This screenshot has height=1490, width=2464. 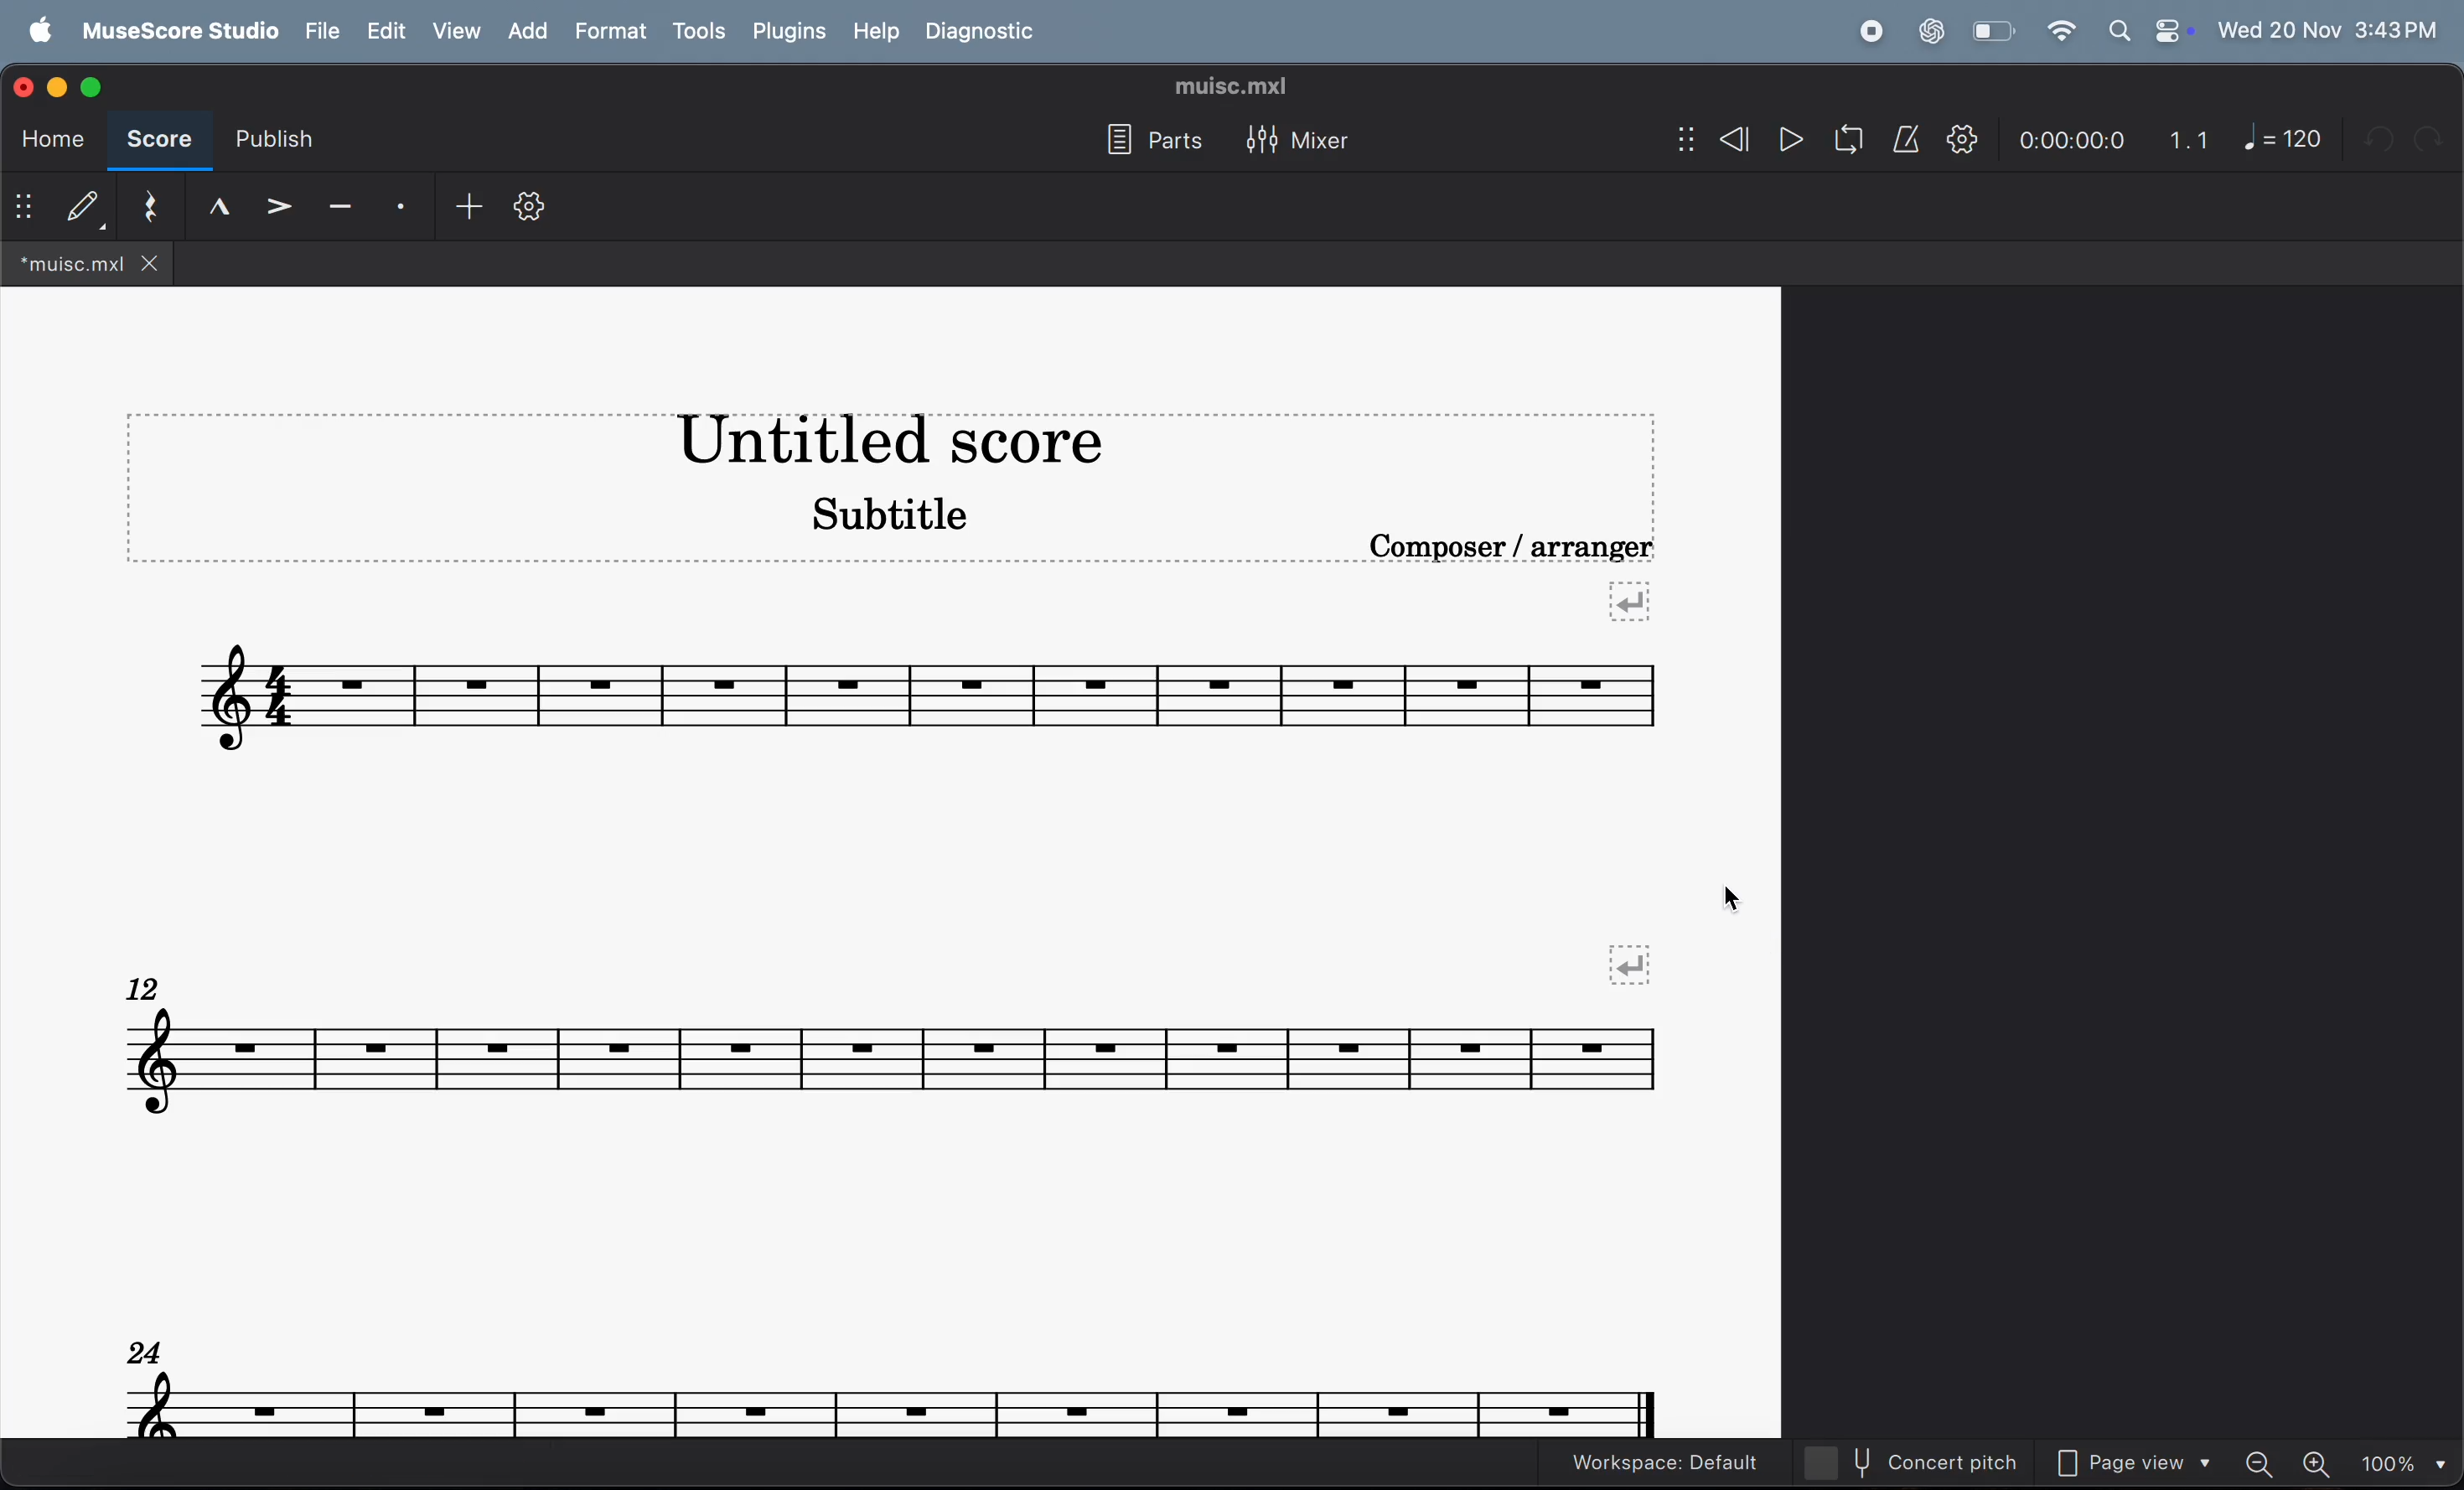 I want to click on satcato, so click(x=396, y=209).